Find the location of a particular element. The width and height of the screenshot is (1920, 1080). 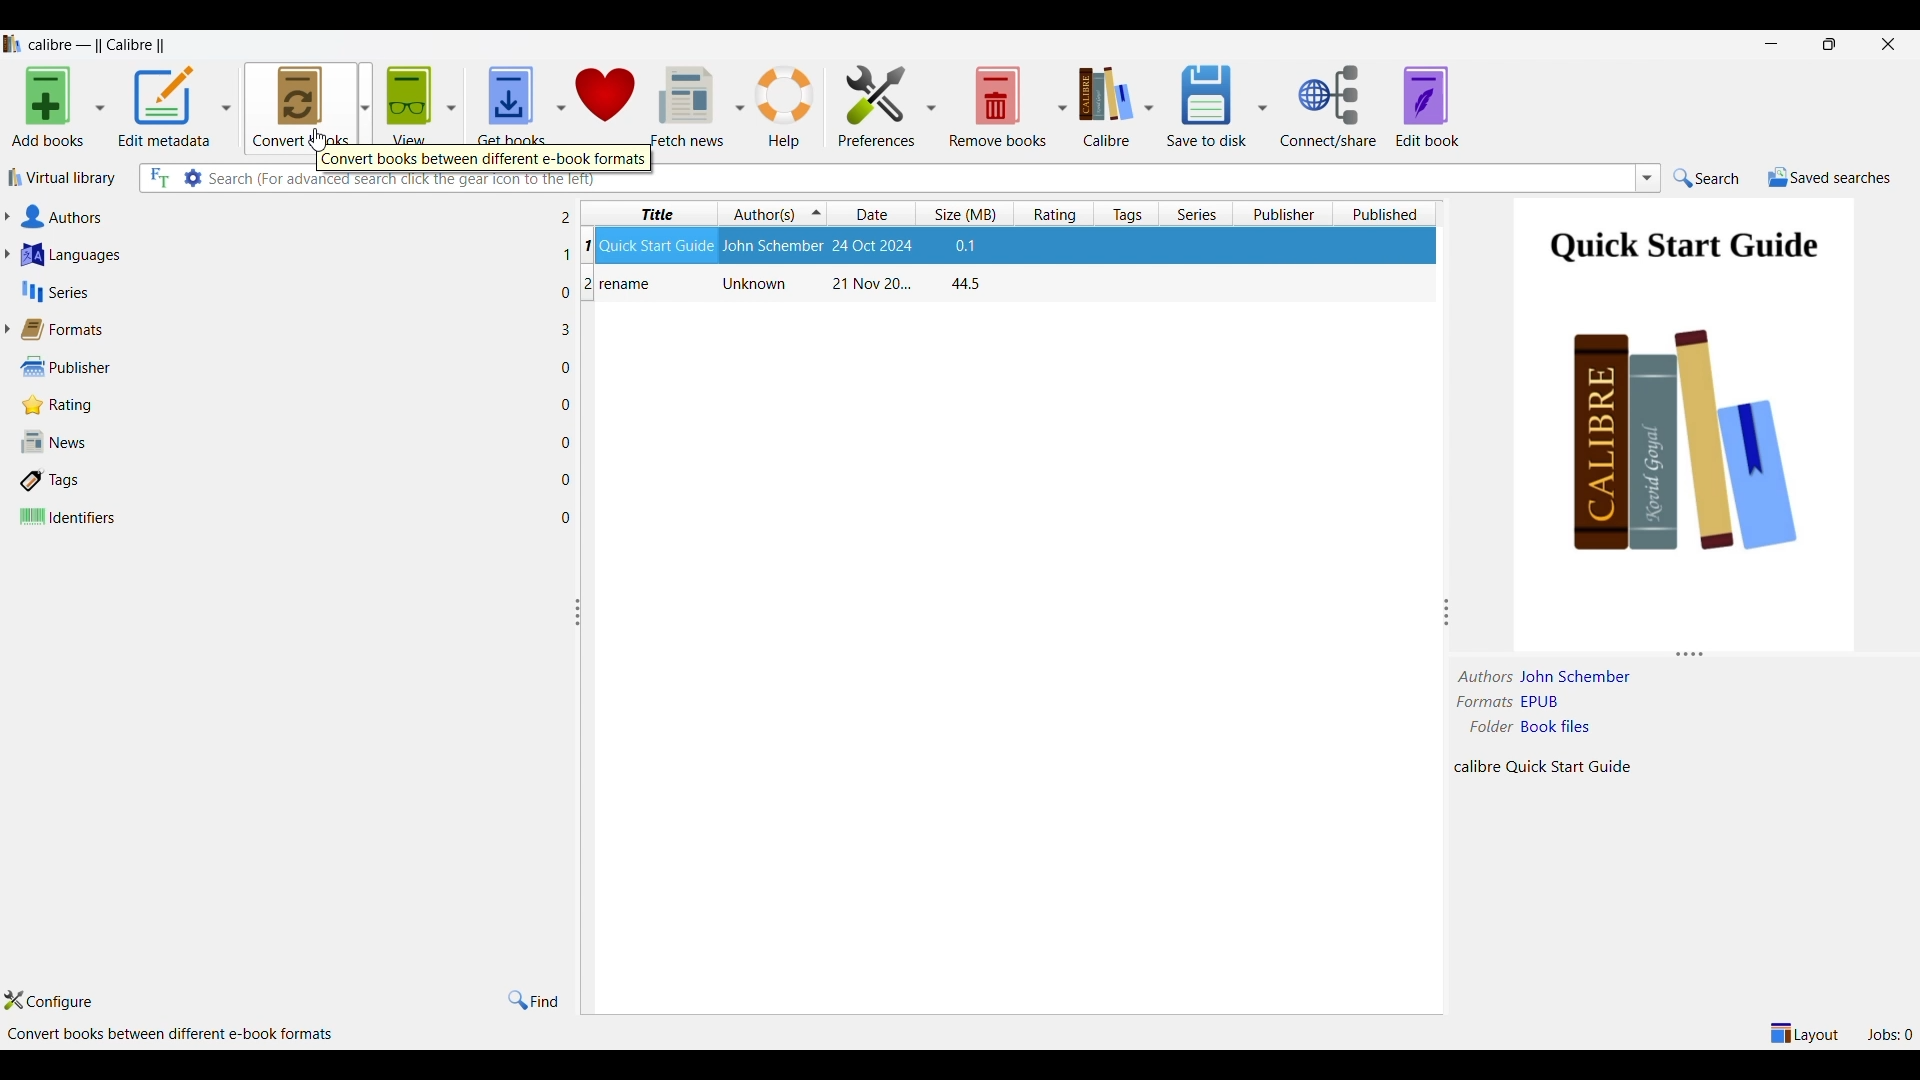

Minimize is located at coordinates (1771, 43).